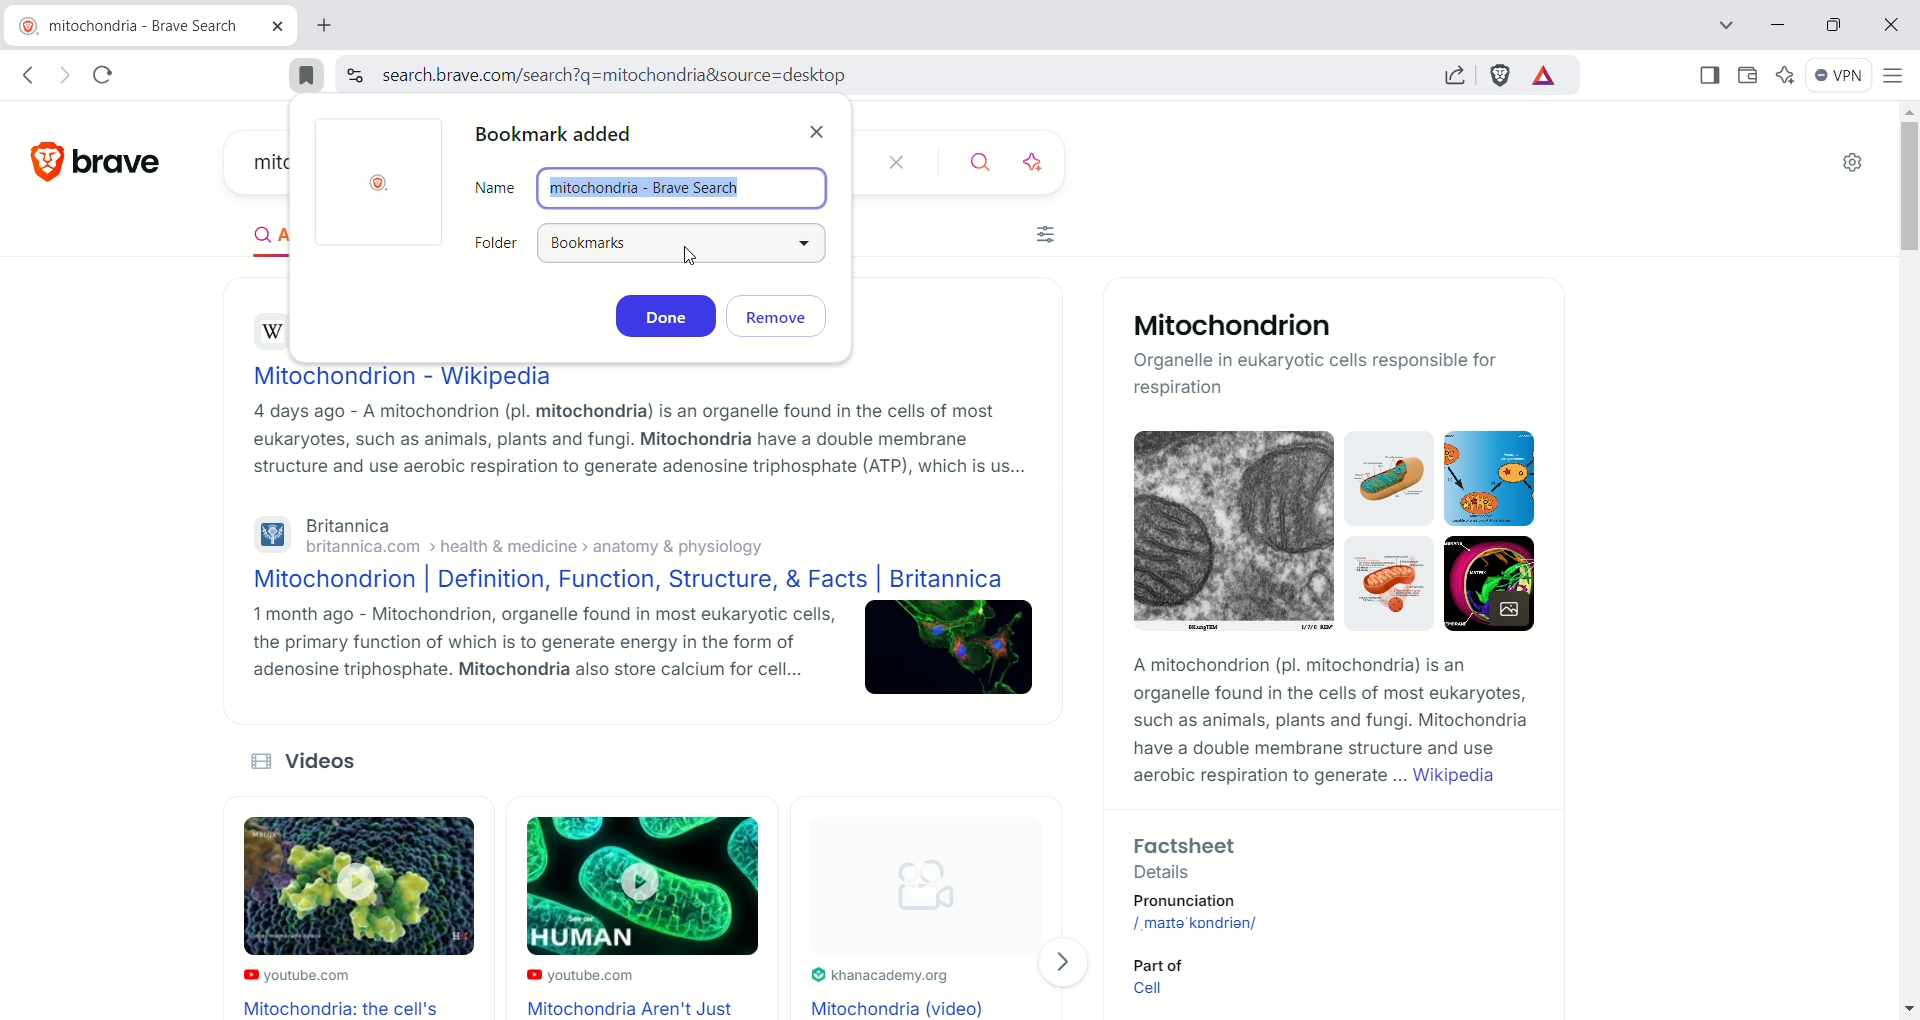 This screenshot has height=1020, width=1920. I want to click on Brave logo, so click(382, 184).